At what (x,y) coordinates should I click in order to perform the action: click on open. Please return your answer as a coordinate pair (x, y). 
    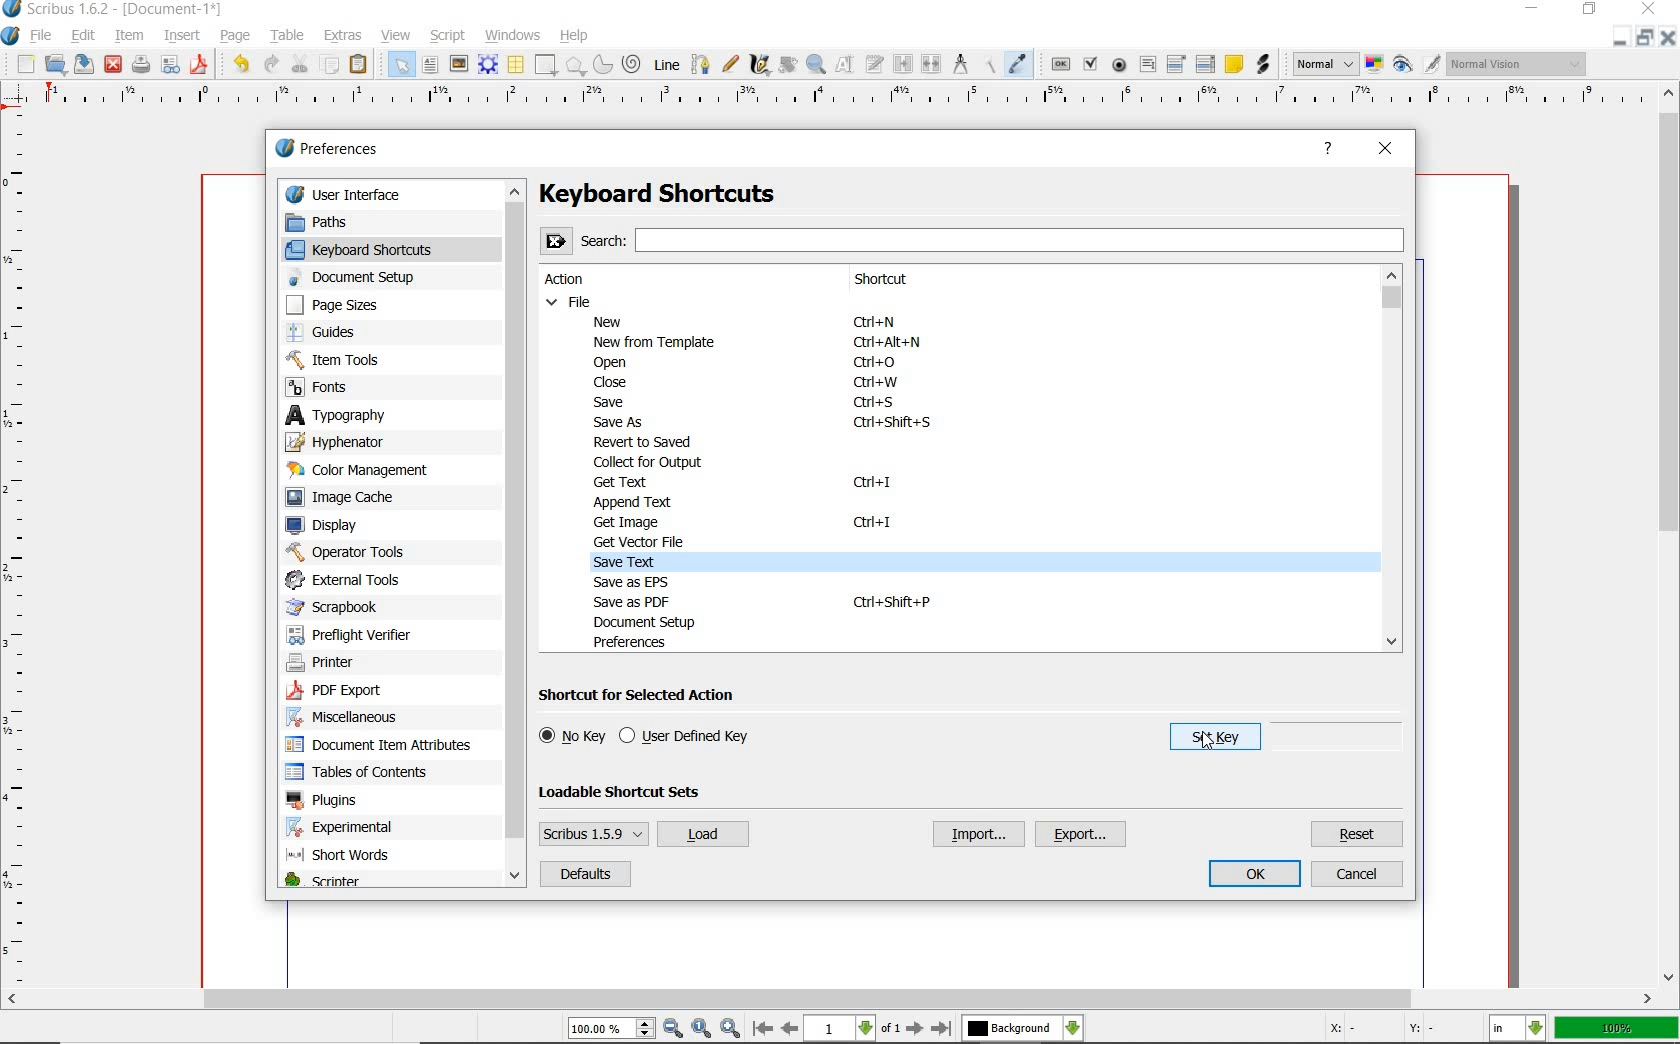
    Looking at the image, I should click on (55, 63).